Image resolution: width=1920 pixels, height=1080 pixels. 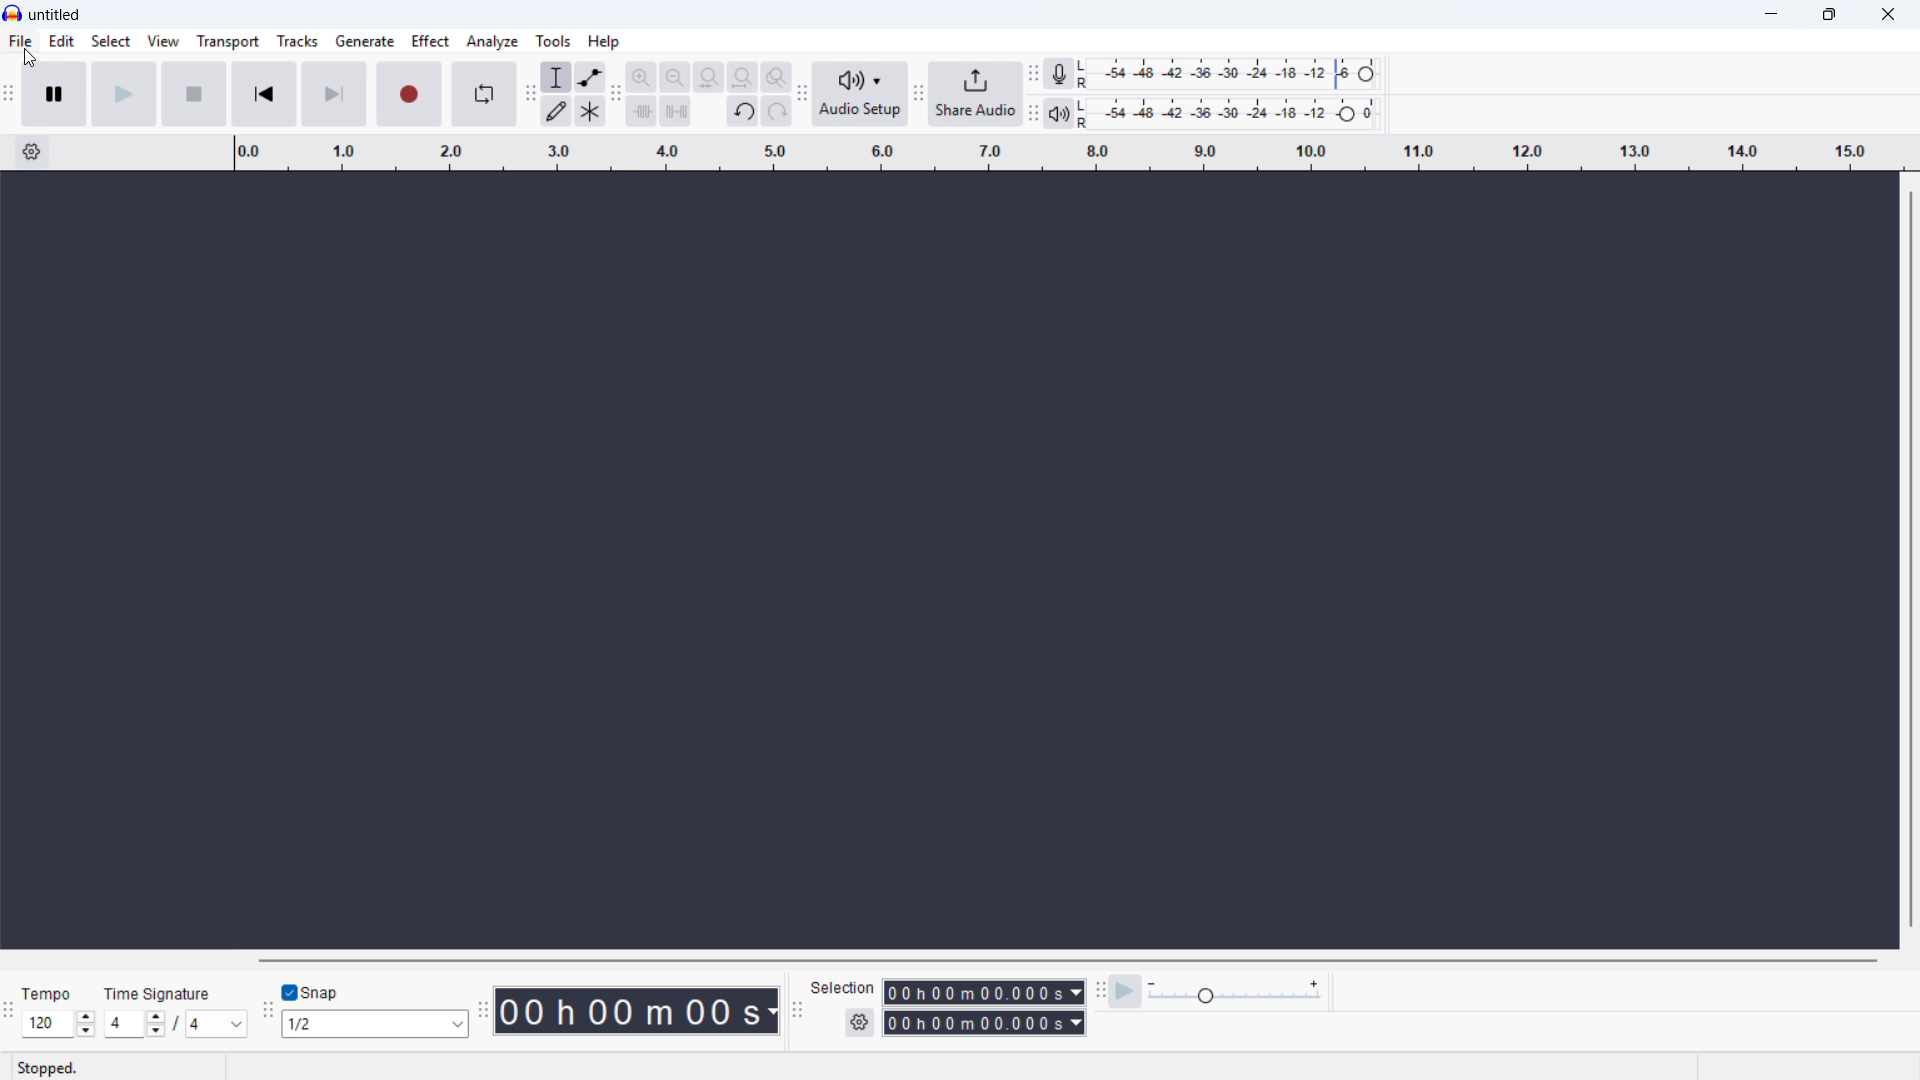 What do you see at coordinates (642, 110) in the screenshot?
I see `Trim audio outside selection ` at bounding box center [642, 110].